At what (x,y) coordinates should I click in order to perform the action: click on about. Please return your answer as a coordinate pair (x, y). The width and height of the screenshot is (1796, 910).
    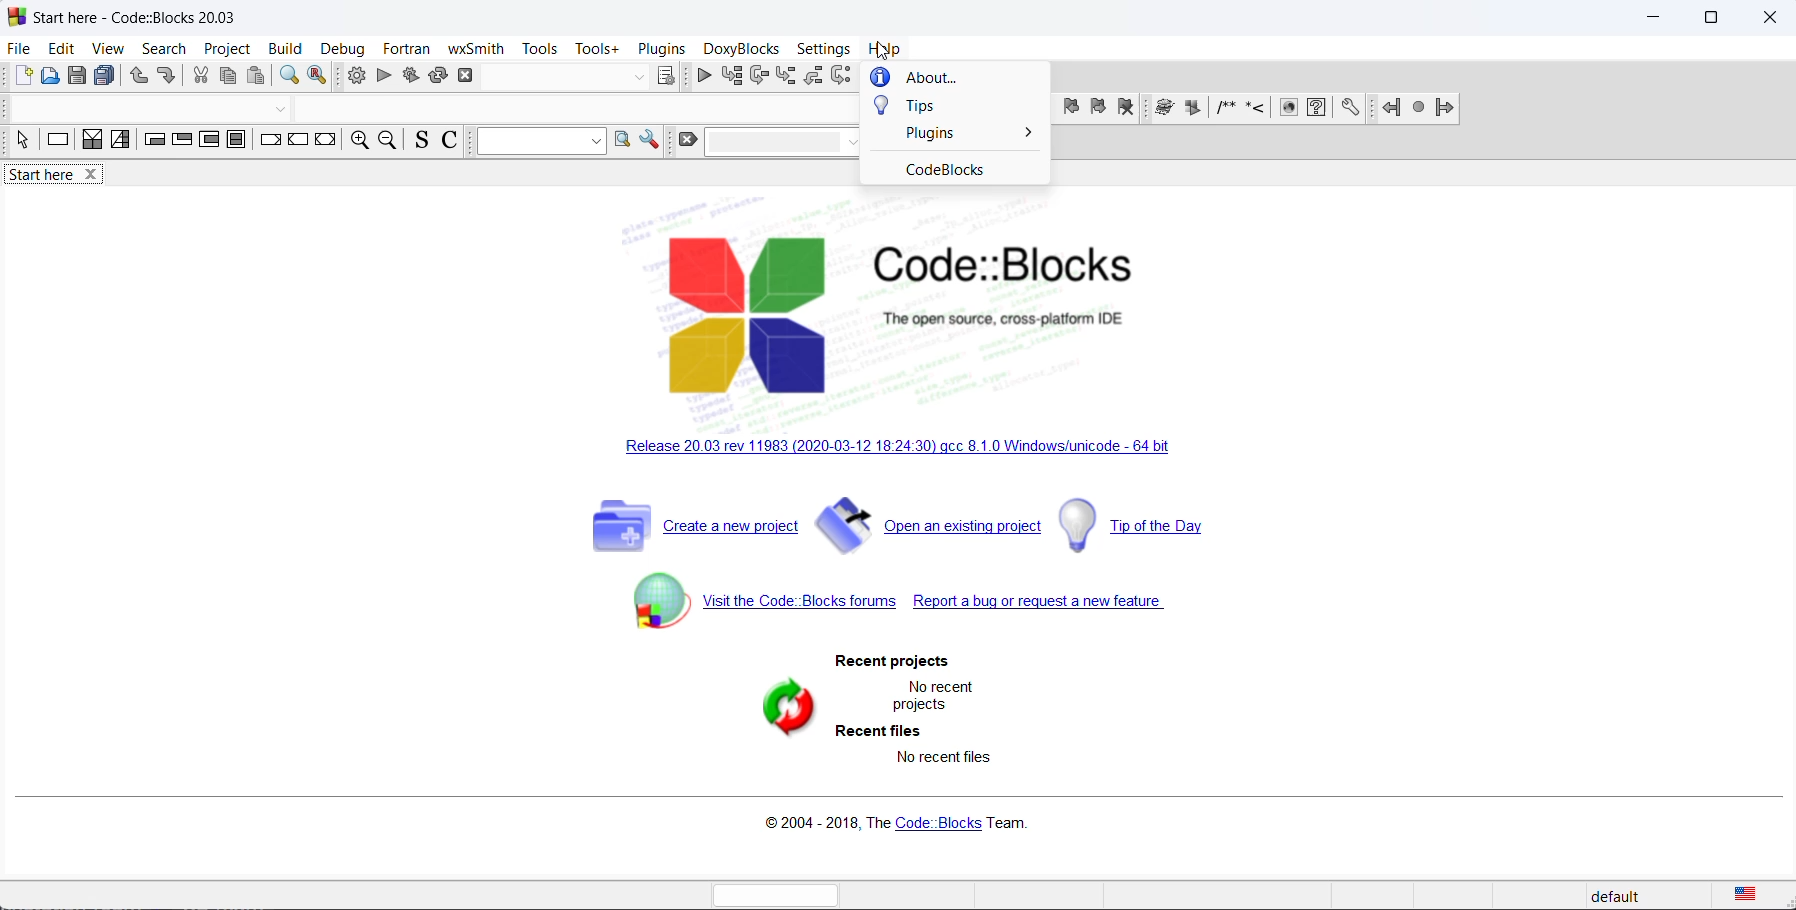
    Looking at the image, I should click on (952, 80).